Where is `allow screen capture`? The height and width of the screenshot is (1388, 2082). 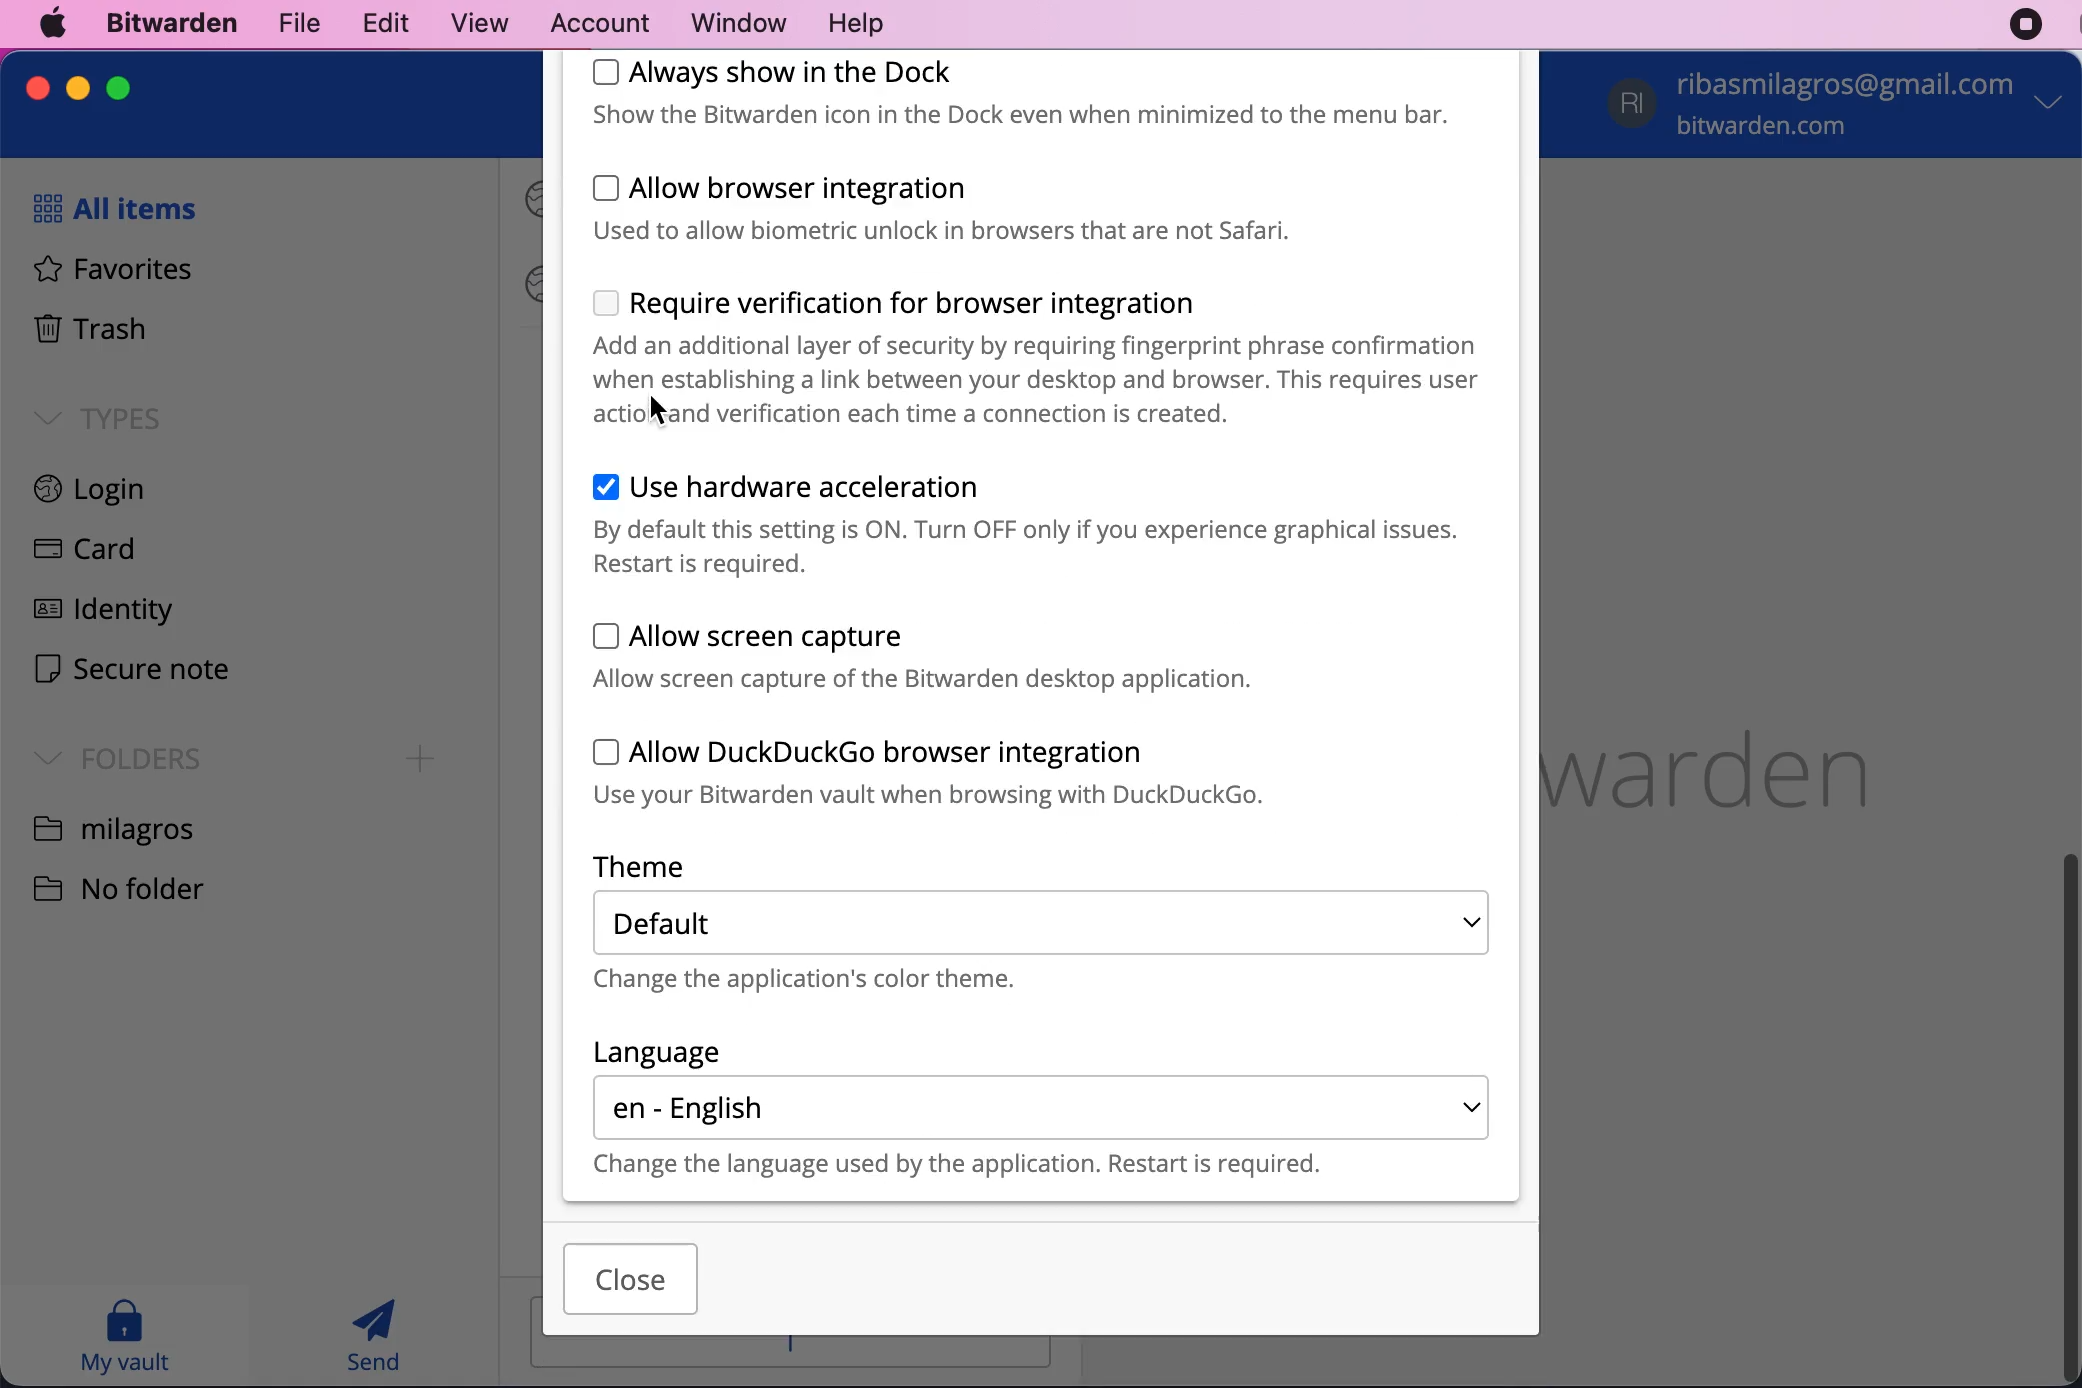
allow screen capture is located at coordinates (932, 656).